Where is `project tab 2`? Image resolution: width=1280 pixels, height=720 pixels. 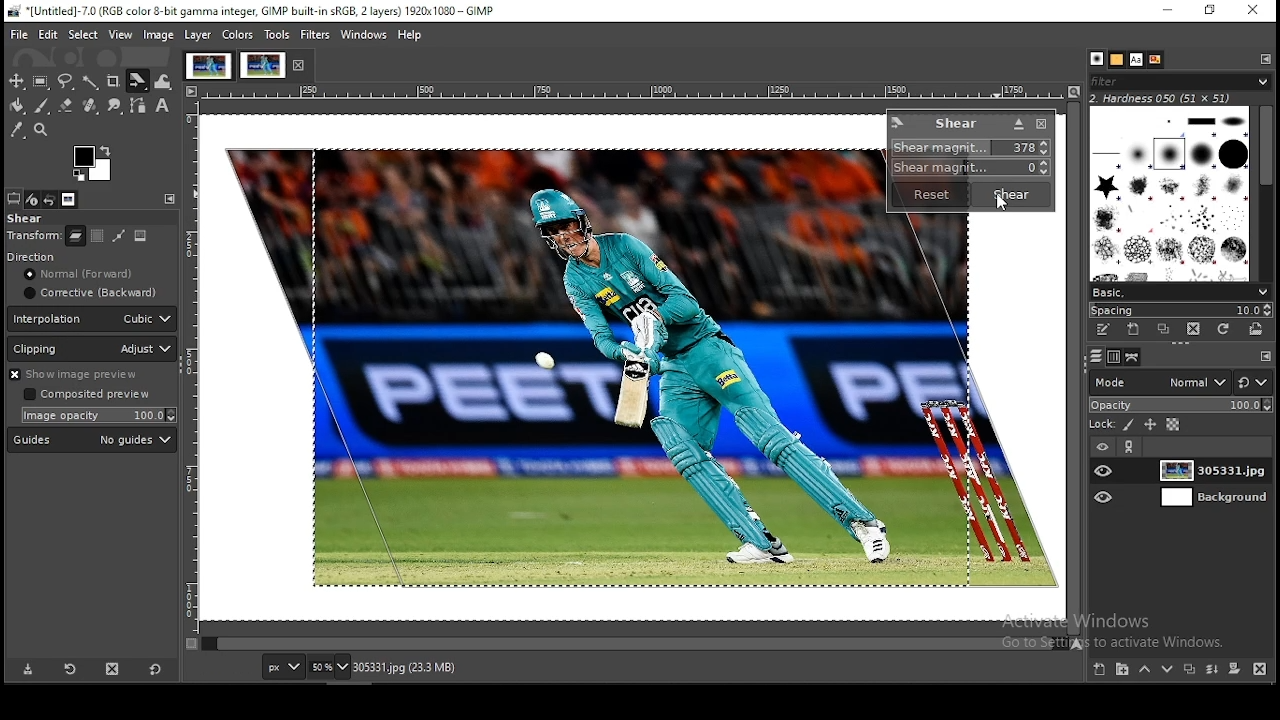
project tab 2 is located at coordinates (263, 65).